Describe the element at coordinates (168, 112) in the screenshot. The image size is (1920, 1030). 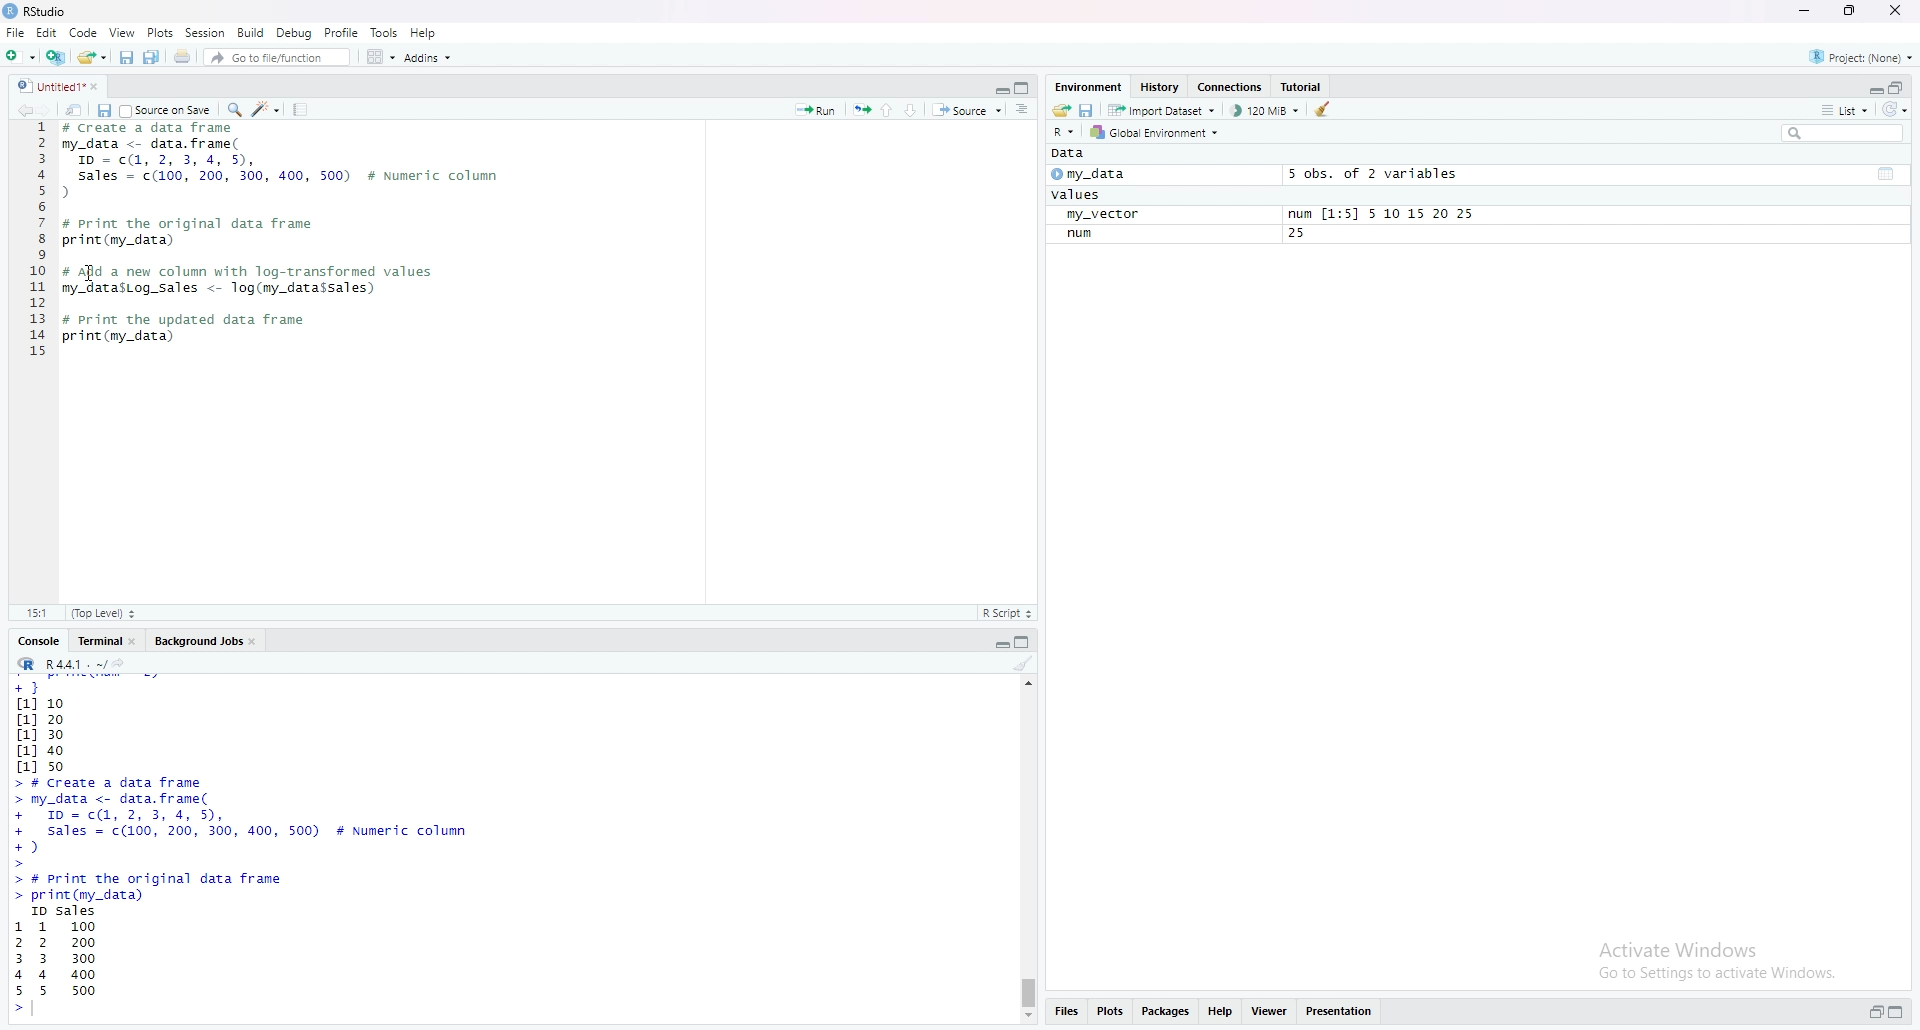
I see `source on save` at that location.